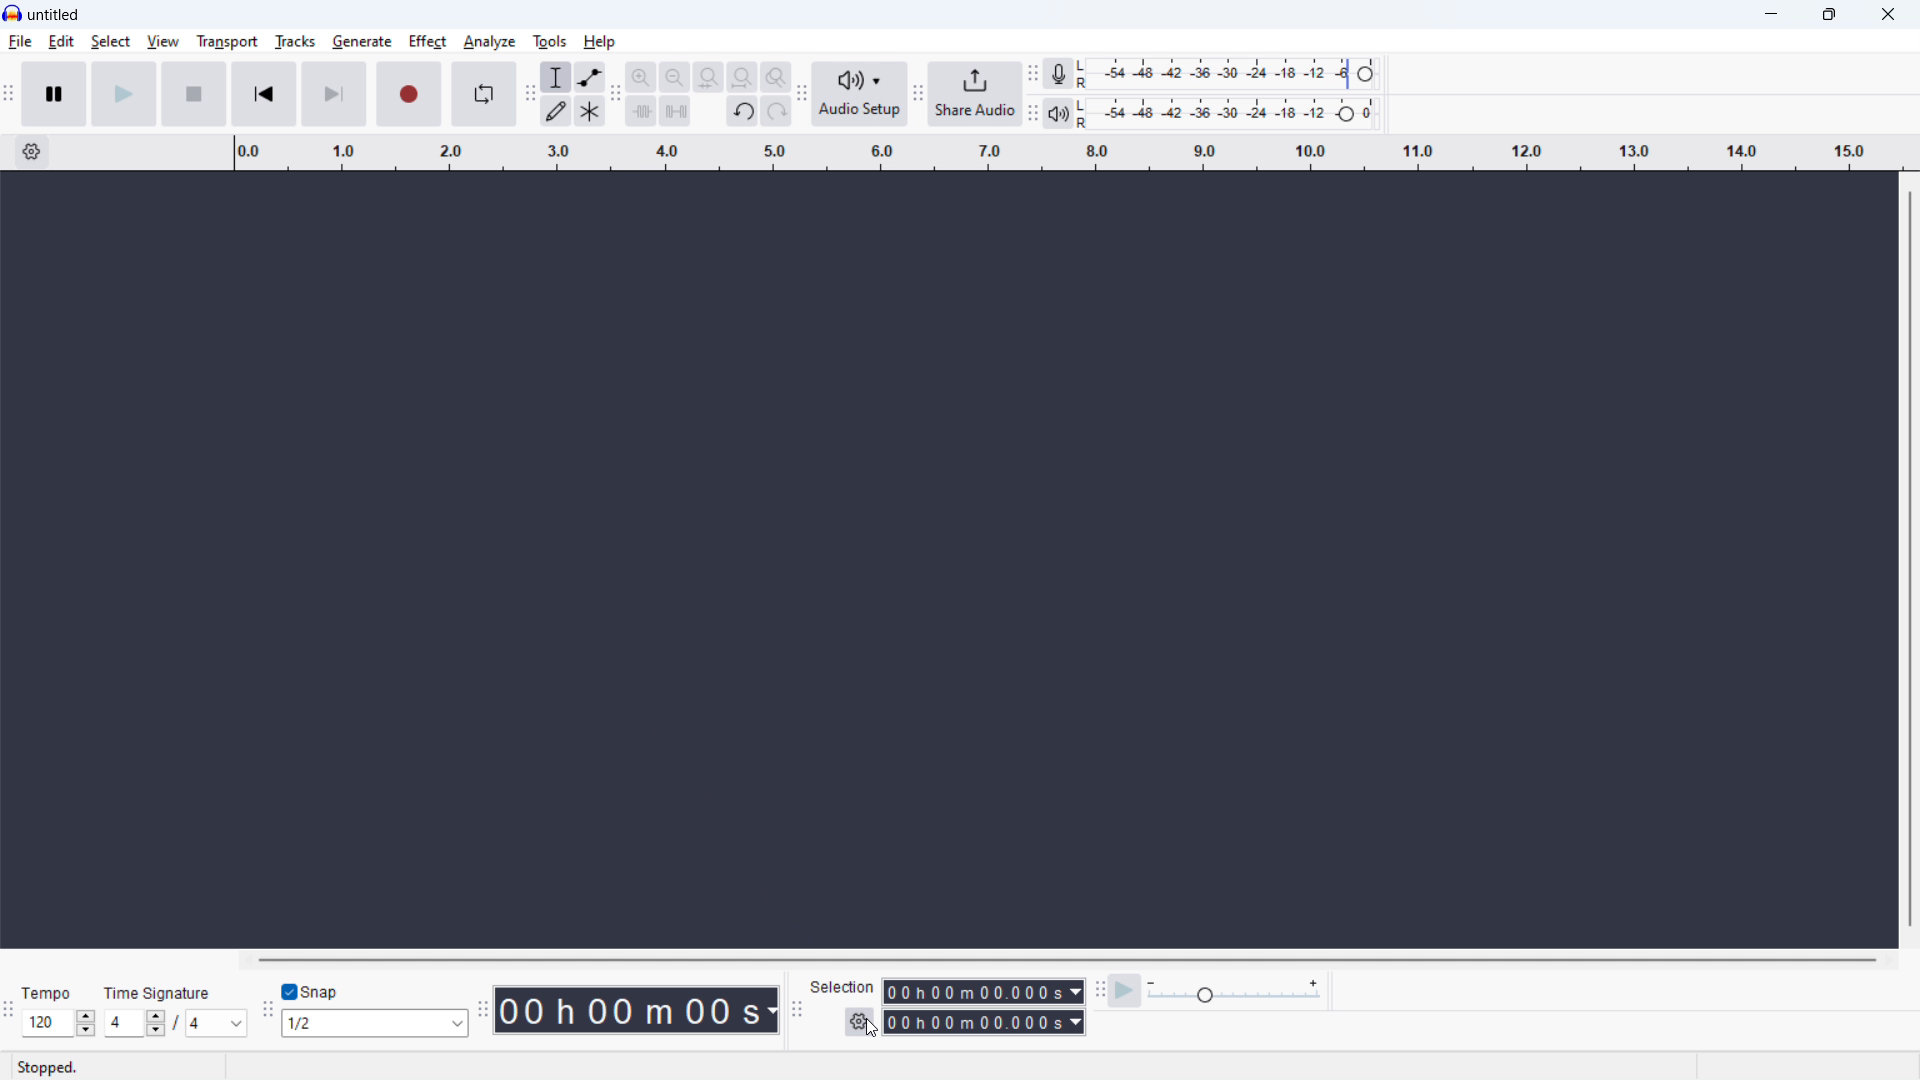 Image resolution: width=1920 pixels, height=1080 pixels. What do you see at coordinates (47, 1067) in the screenshot?
I see `stopped.` at bounding box center [47, 1067].